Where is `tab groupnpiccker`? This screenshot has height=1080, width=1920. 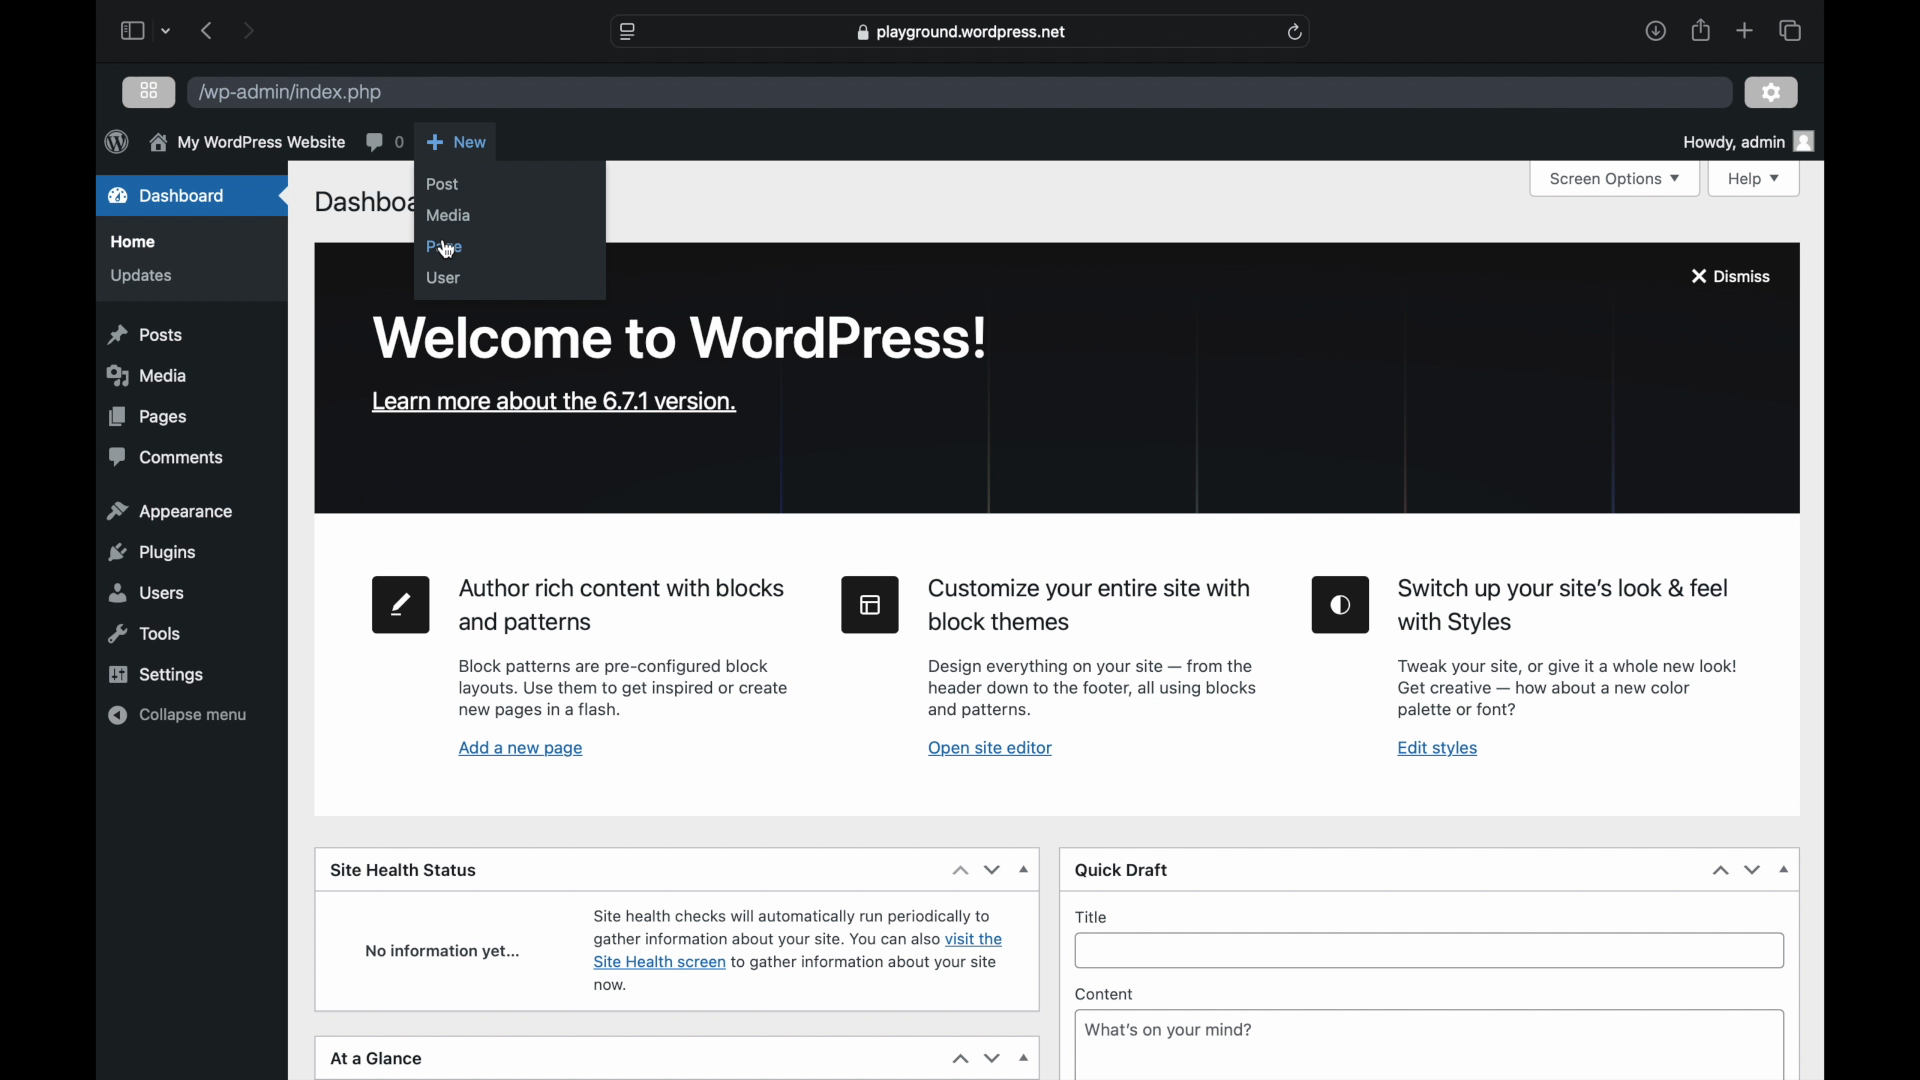
tab groupnpiccker is located at coordinates (166, 31).